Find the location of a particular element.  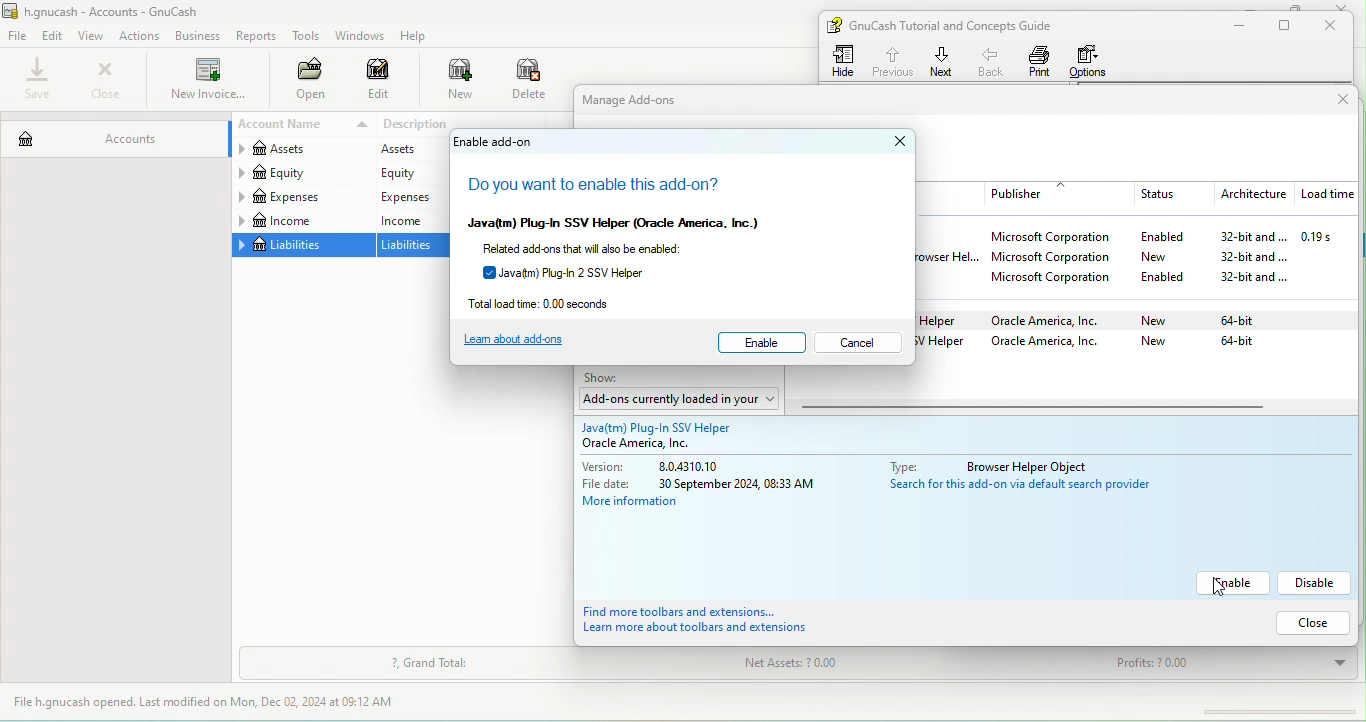

new invoice is located at coordinates (206, 81).